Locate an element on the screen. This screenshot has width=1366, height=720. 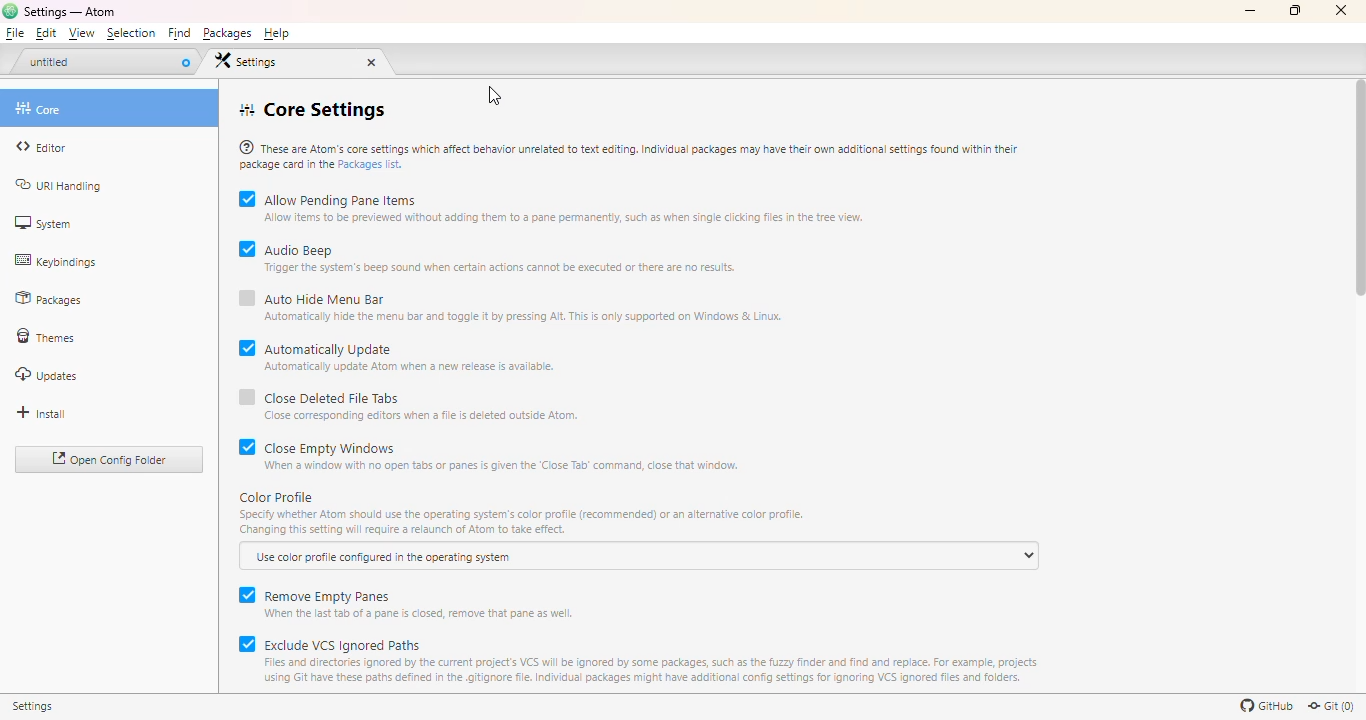
checkbox is located at coordinates (247, 404).